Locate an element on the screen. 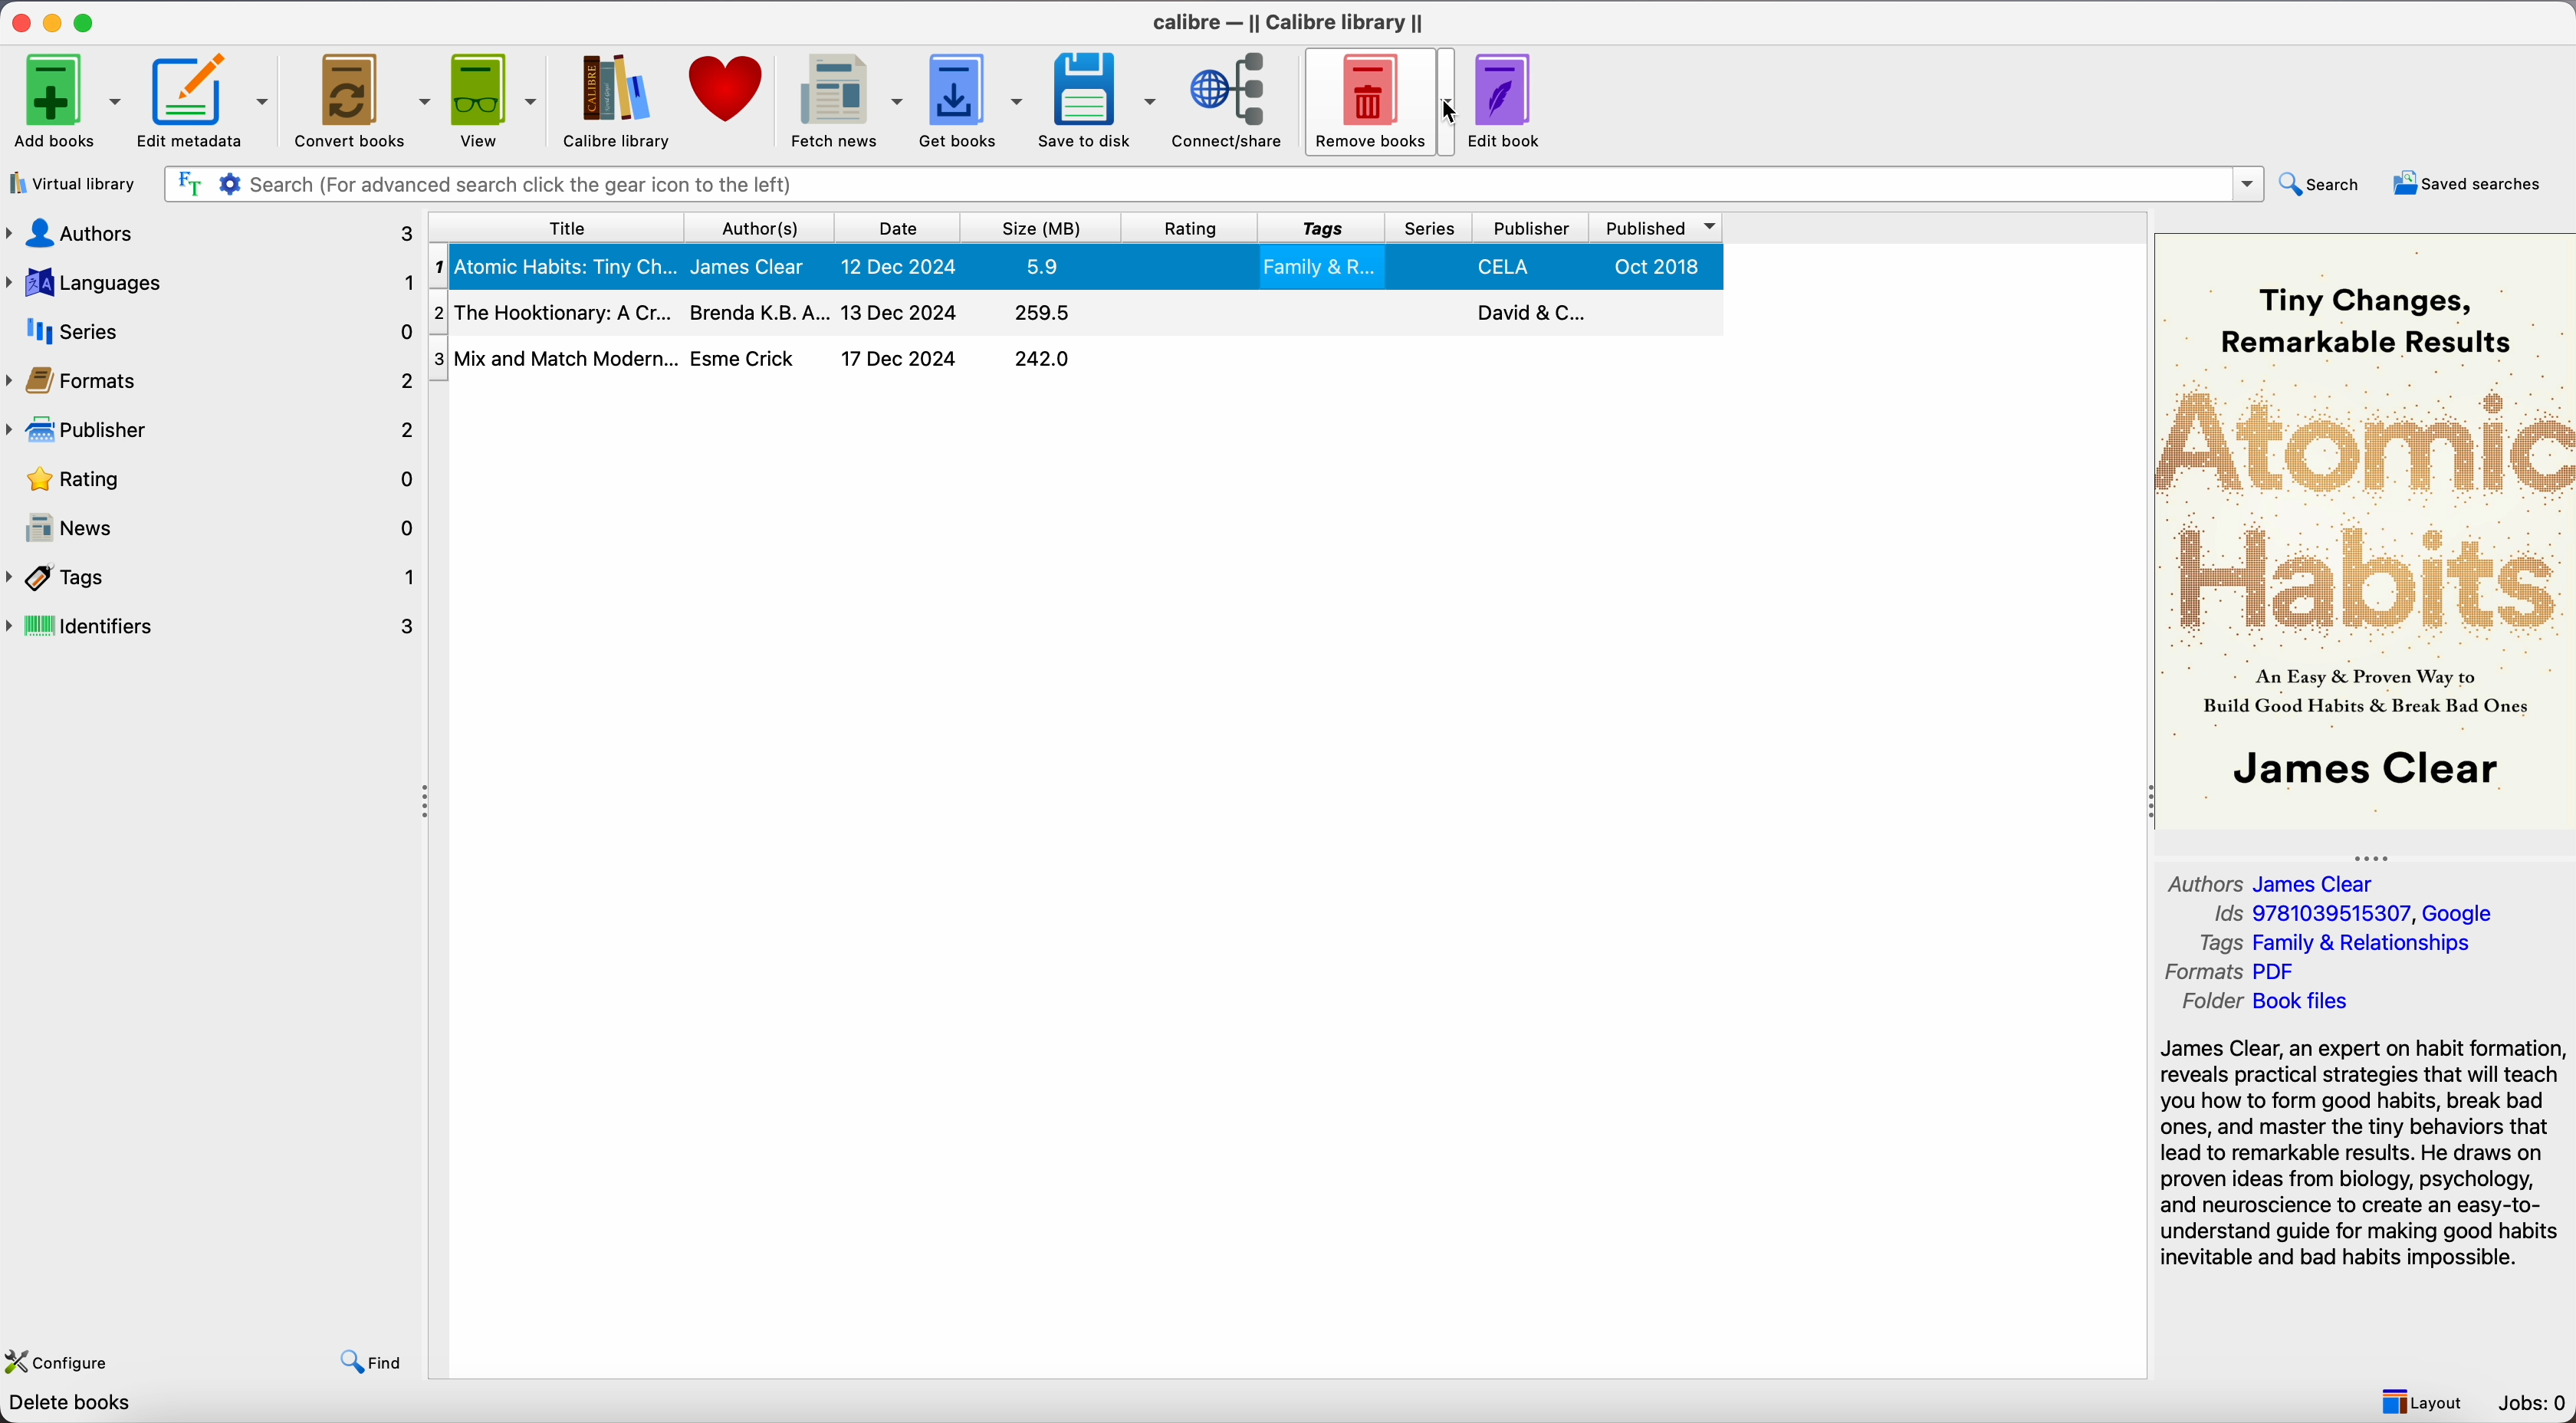 This screenshot has height=1423, width=2576. book cover preview is located at coordinates (2365, 529).